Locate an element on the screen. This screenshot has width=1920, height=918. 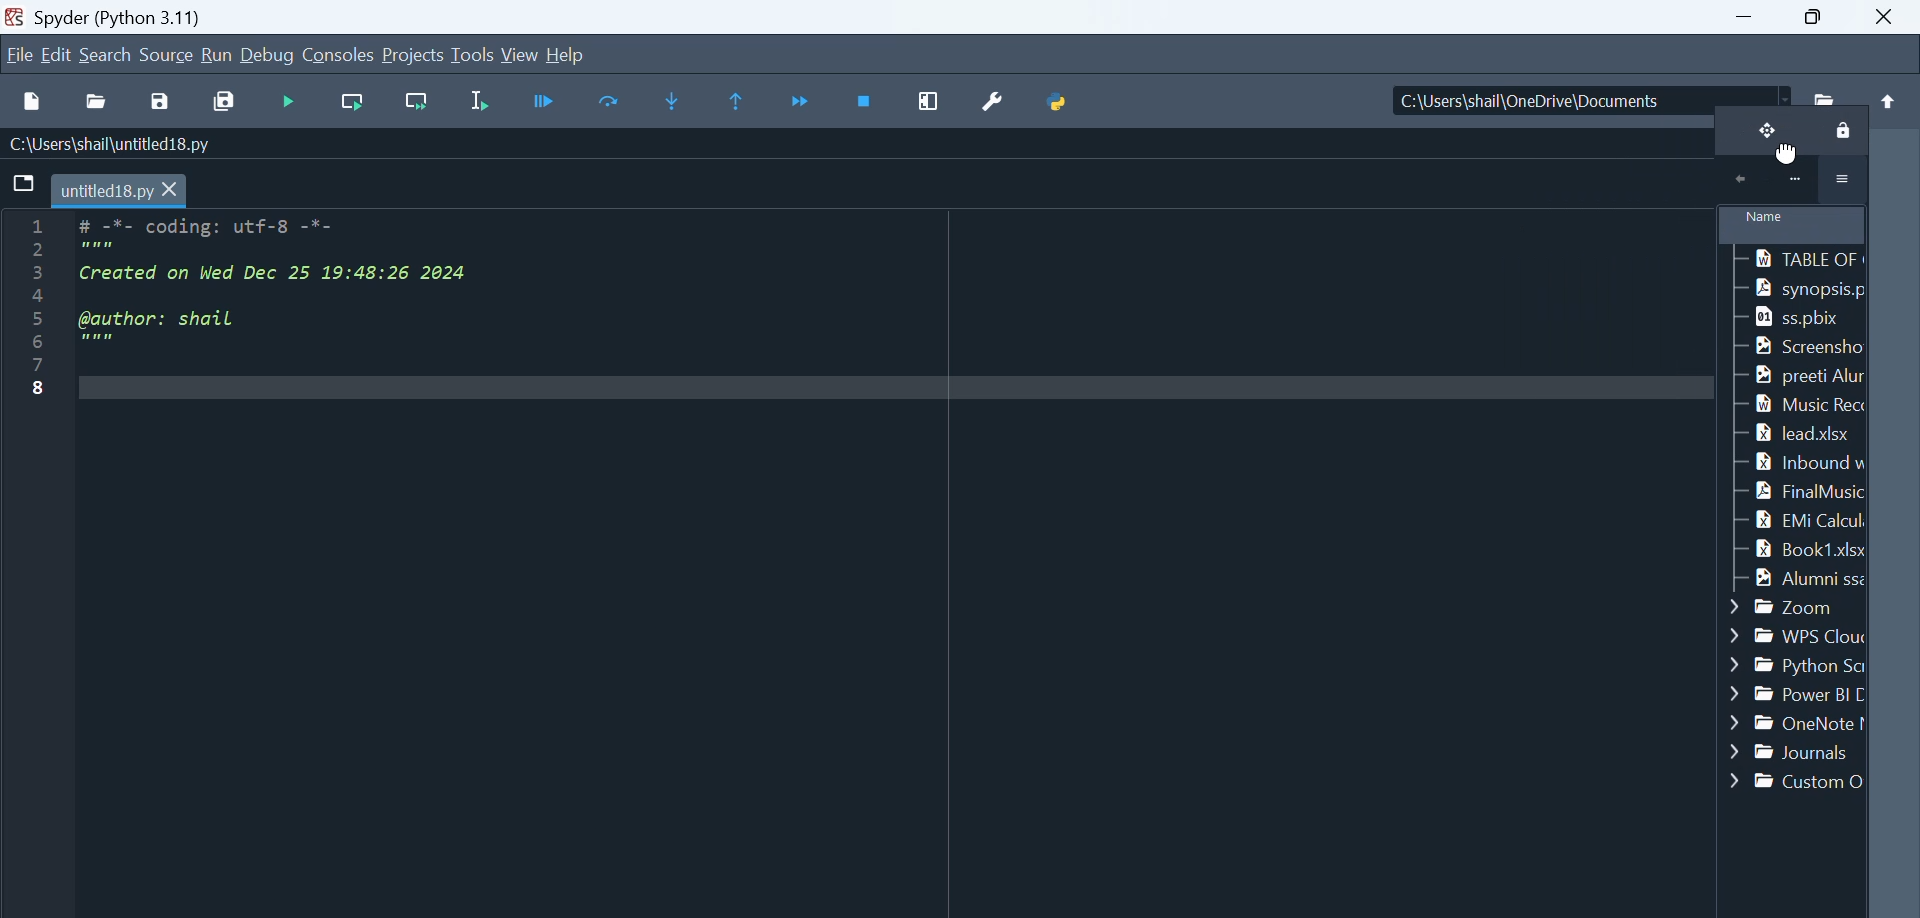
Run file is located at coordinates (291, 102).